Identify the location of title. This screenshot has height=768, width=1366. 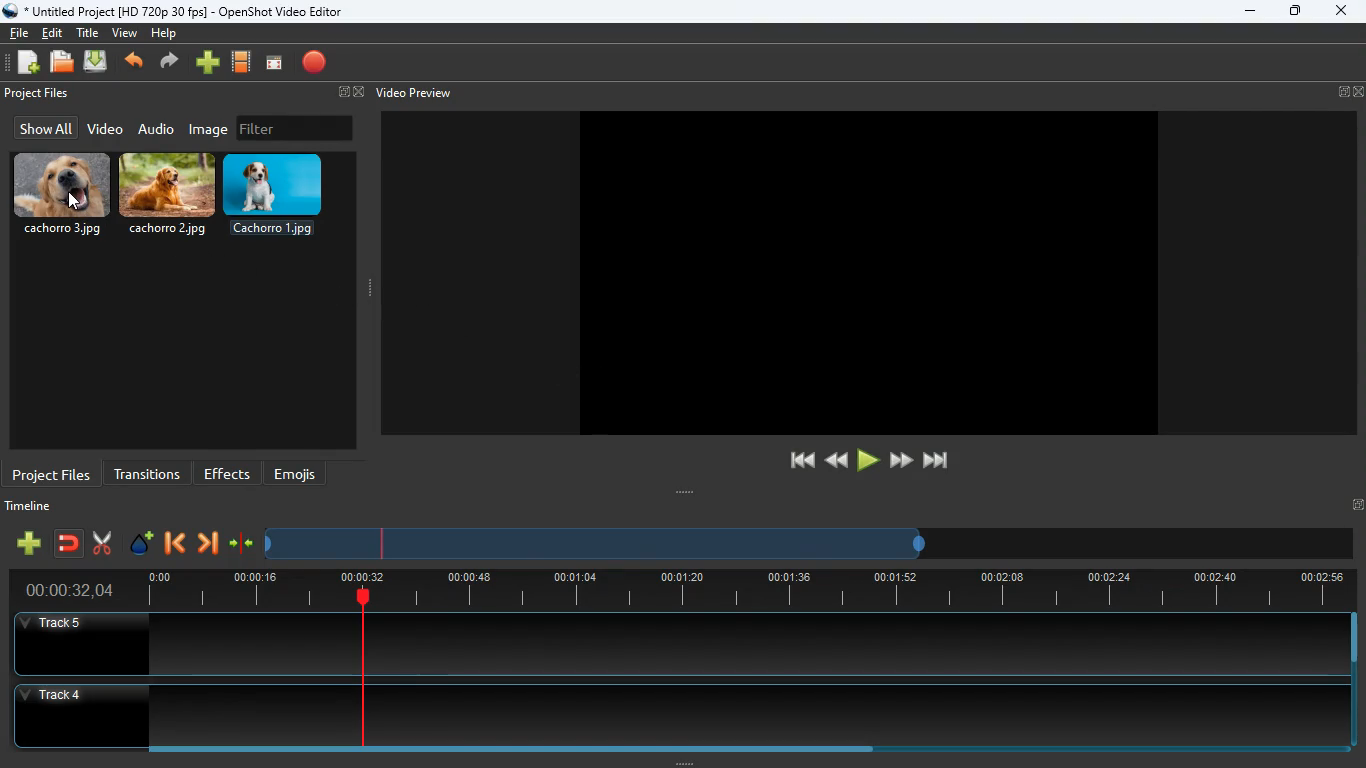
(90, 32).